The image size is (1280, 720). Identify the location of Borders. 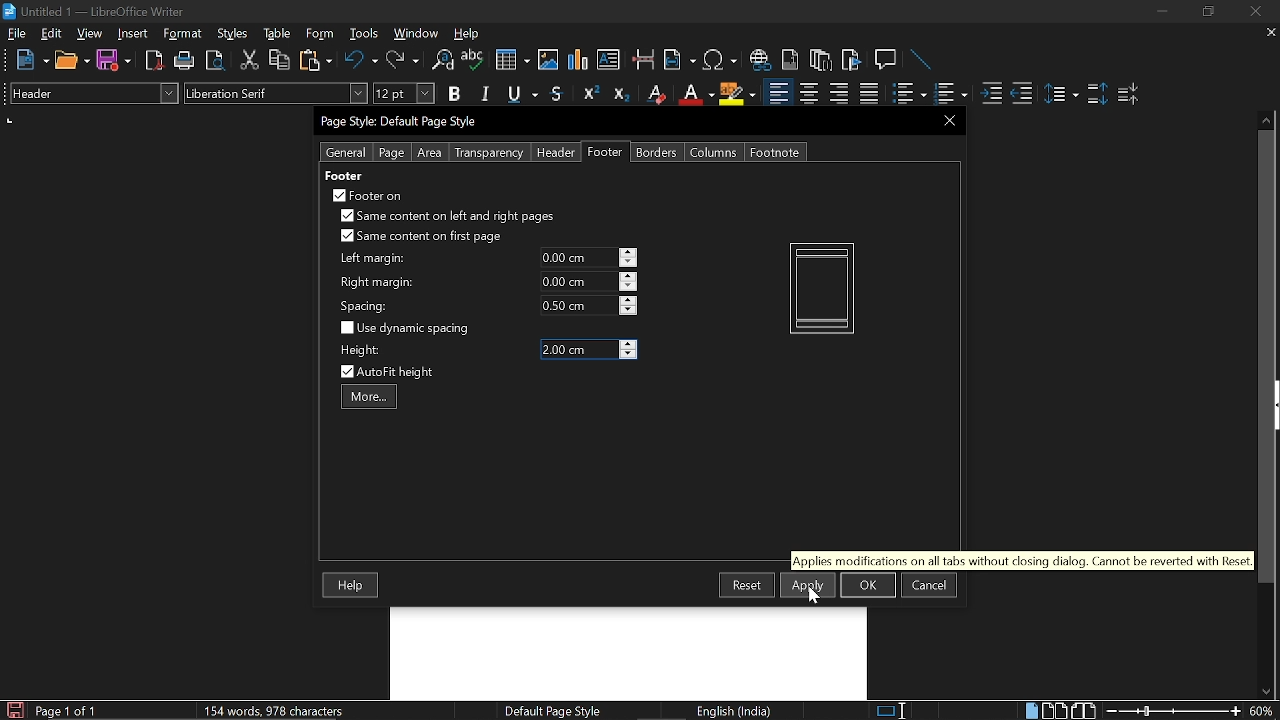
(658, 152).